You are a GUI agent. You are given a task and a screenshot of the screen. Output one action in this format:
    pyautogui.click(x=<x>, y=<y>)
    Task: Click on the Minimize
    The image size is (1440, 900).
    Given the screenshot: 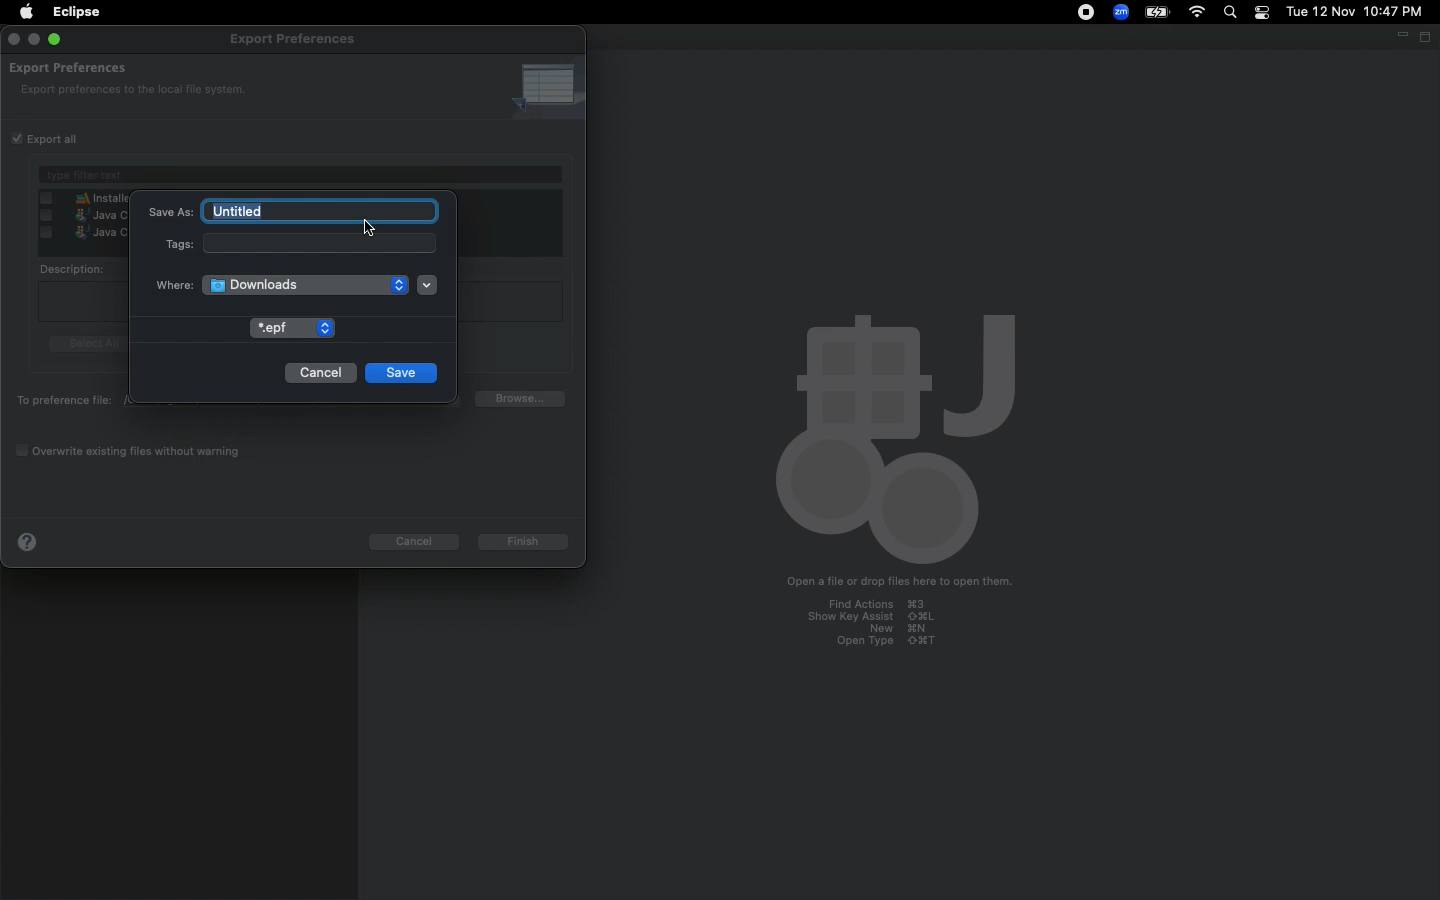 What is the action you would take?
    pyautogui.click(x=1399, y=35)
    